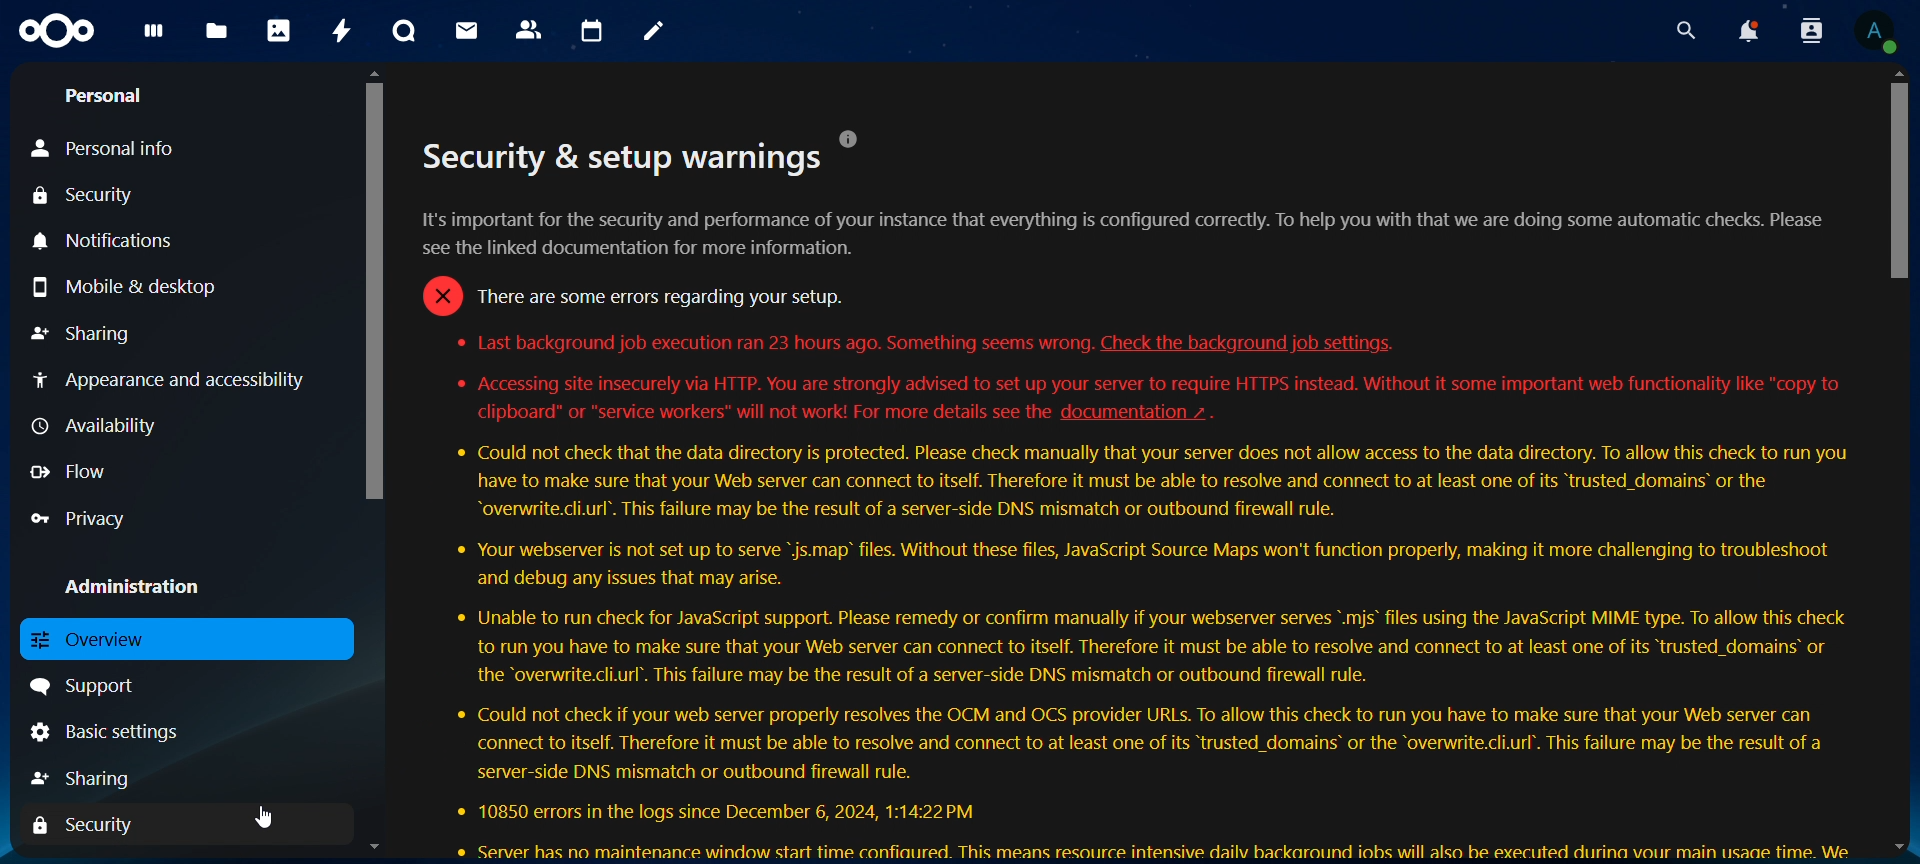 The width and height of the screenshot is (1920, 864). I want to click on administration, so click(132, 586).